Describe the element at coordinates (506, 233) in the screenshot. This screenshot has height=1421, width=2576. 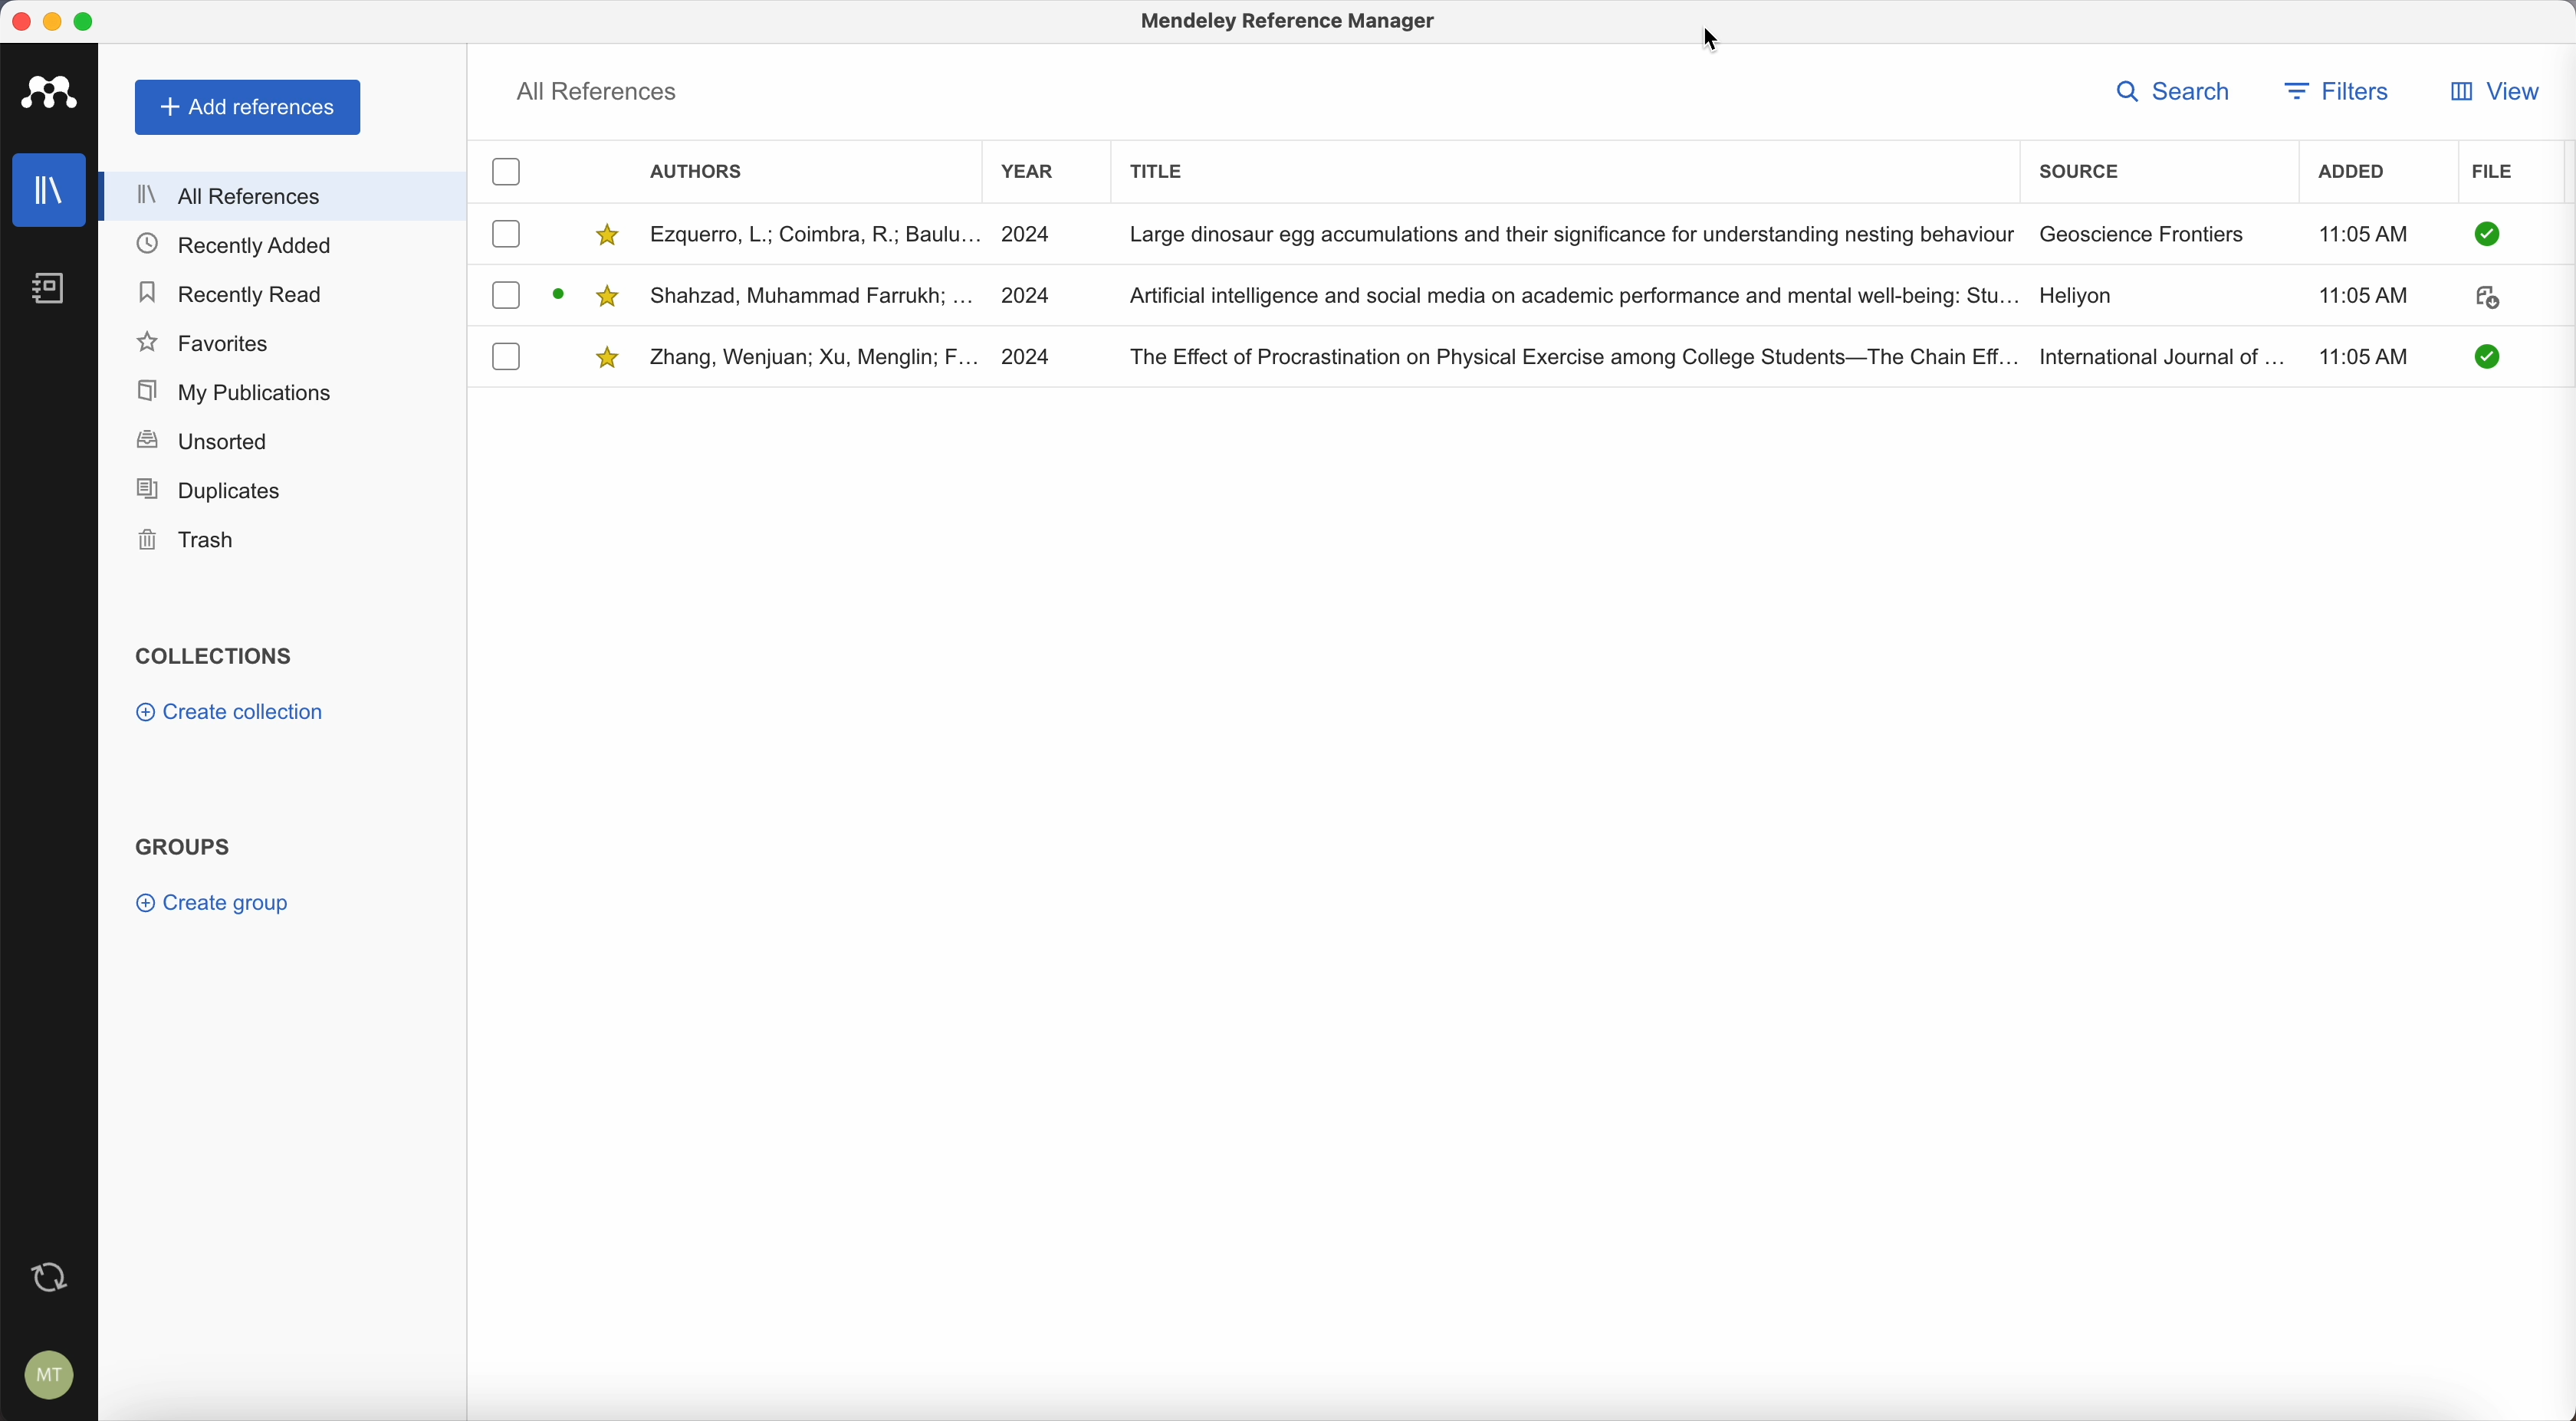
I see `checkbox` at that location.